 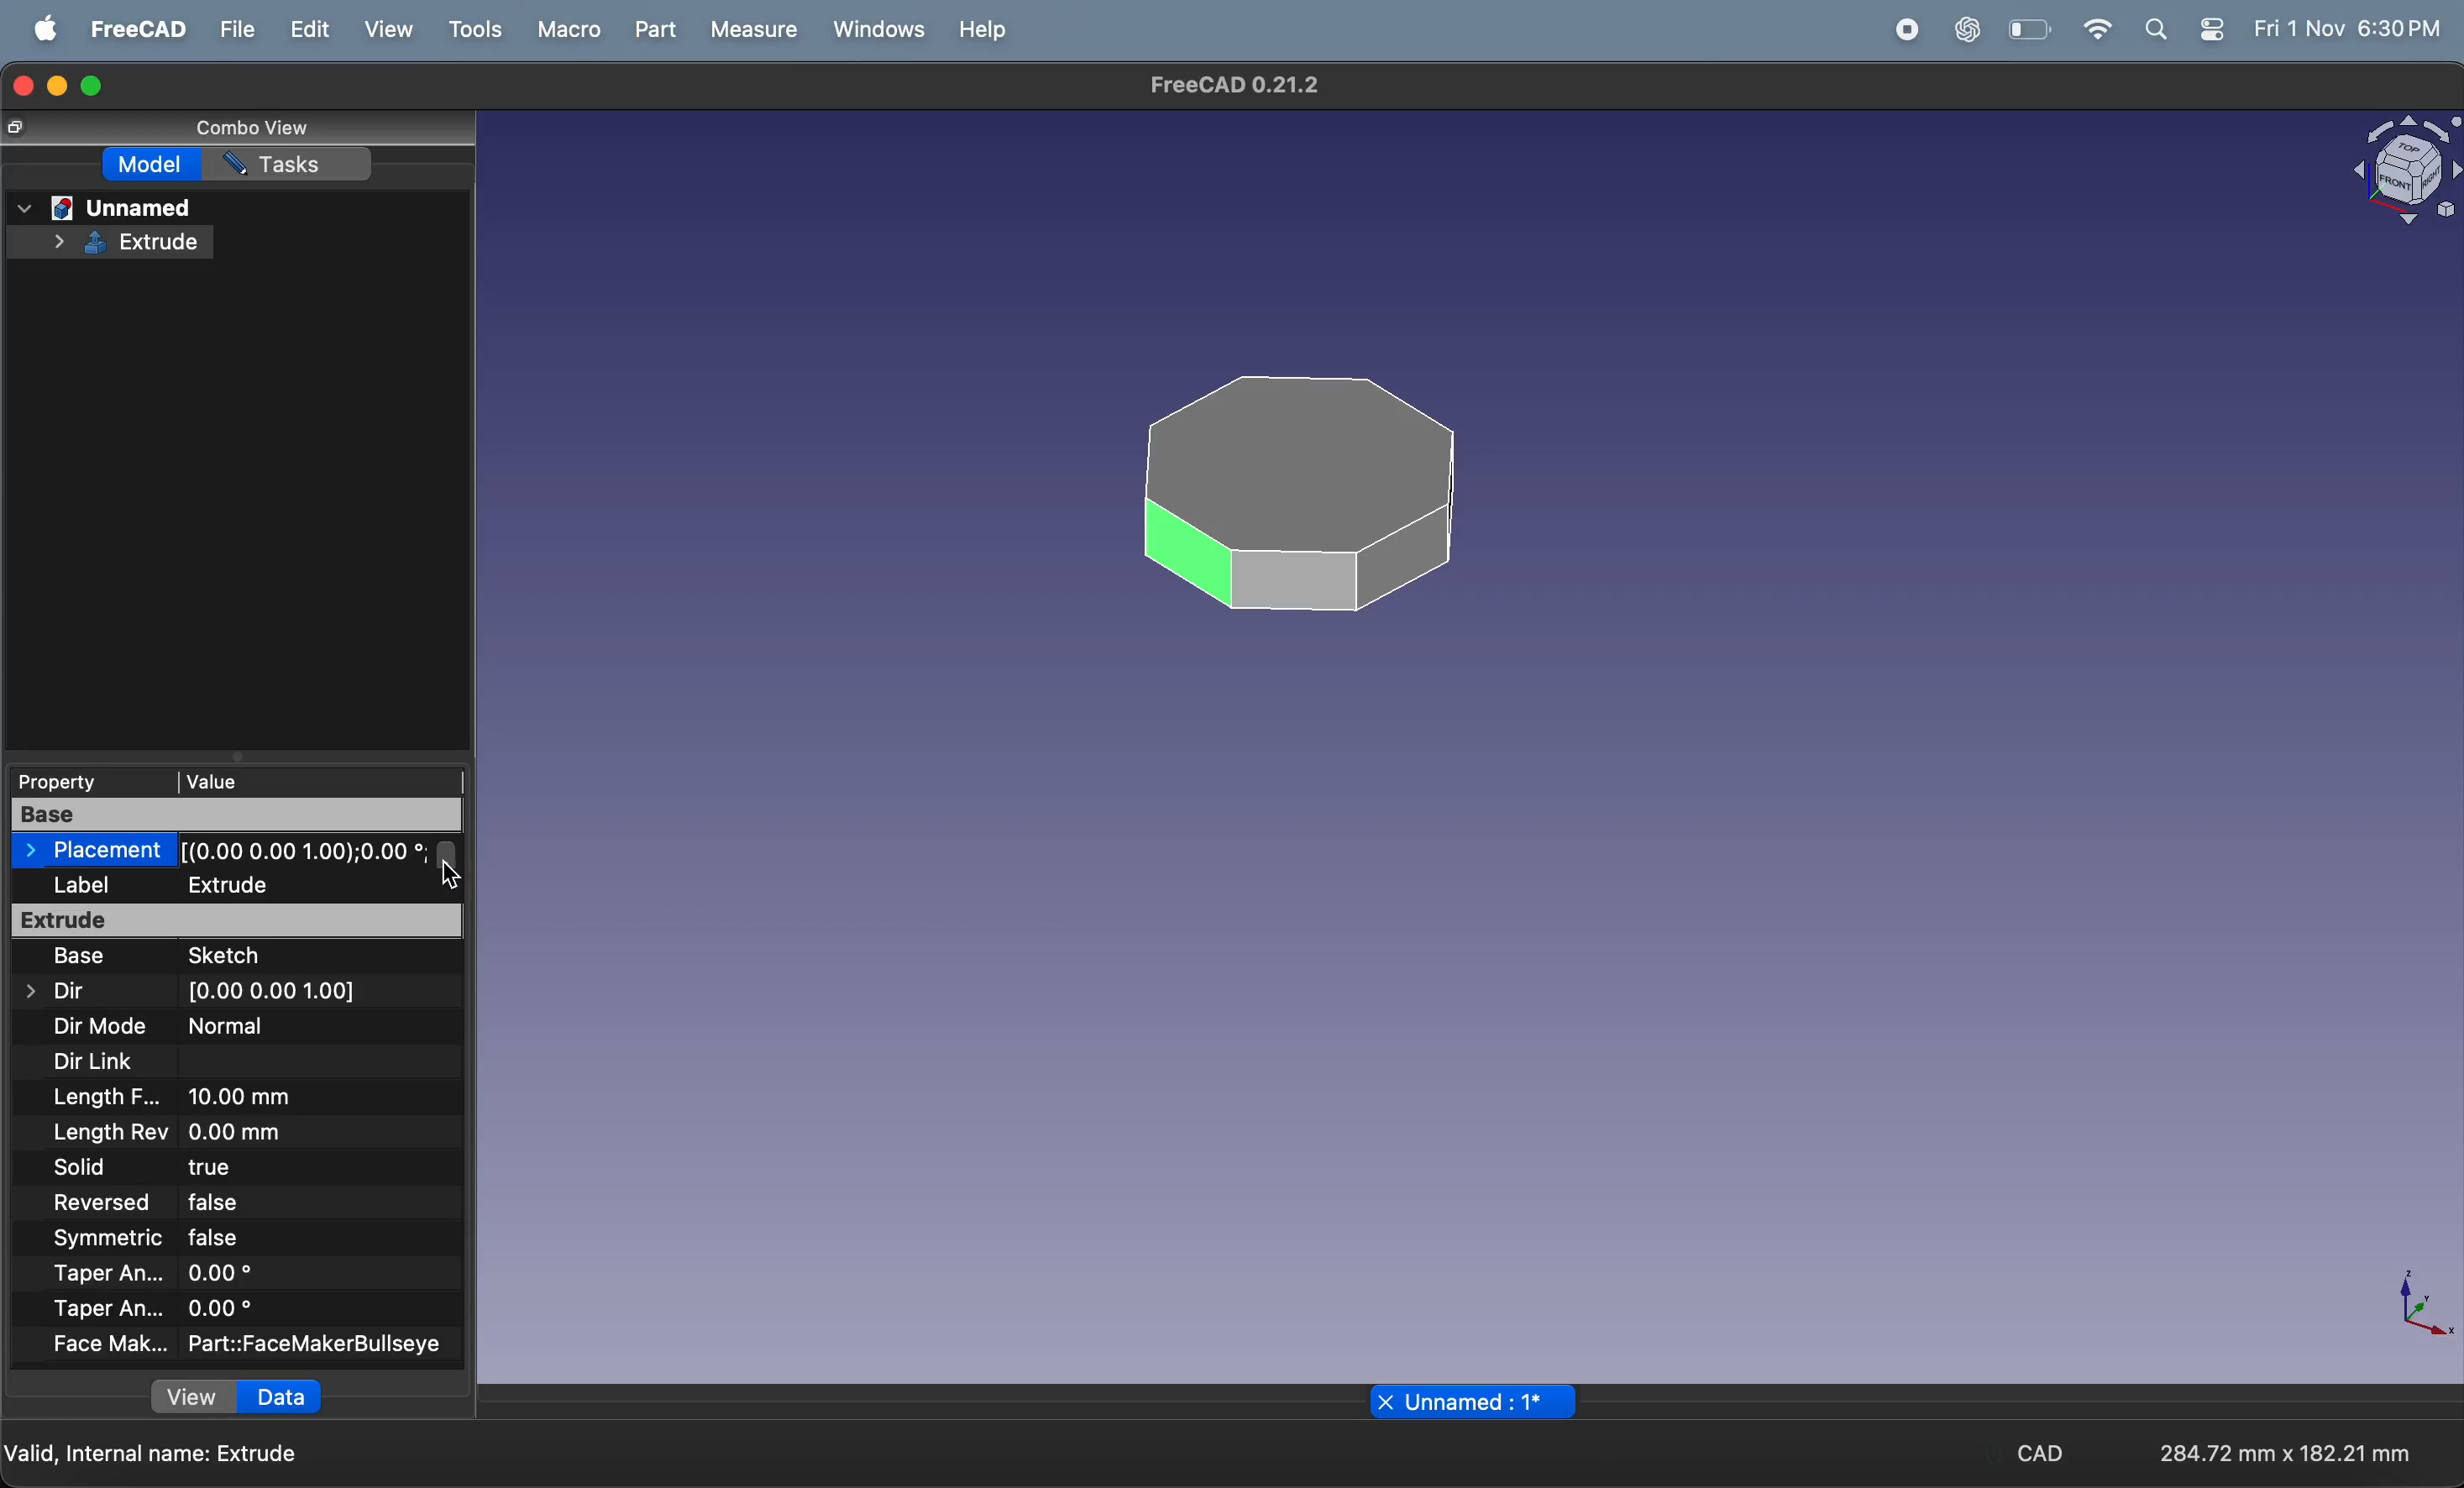 I want to click on 284.72 mm x 182.21 mm, so click(x=2278, y=1450).